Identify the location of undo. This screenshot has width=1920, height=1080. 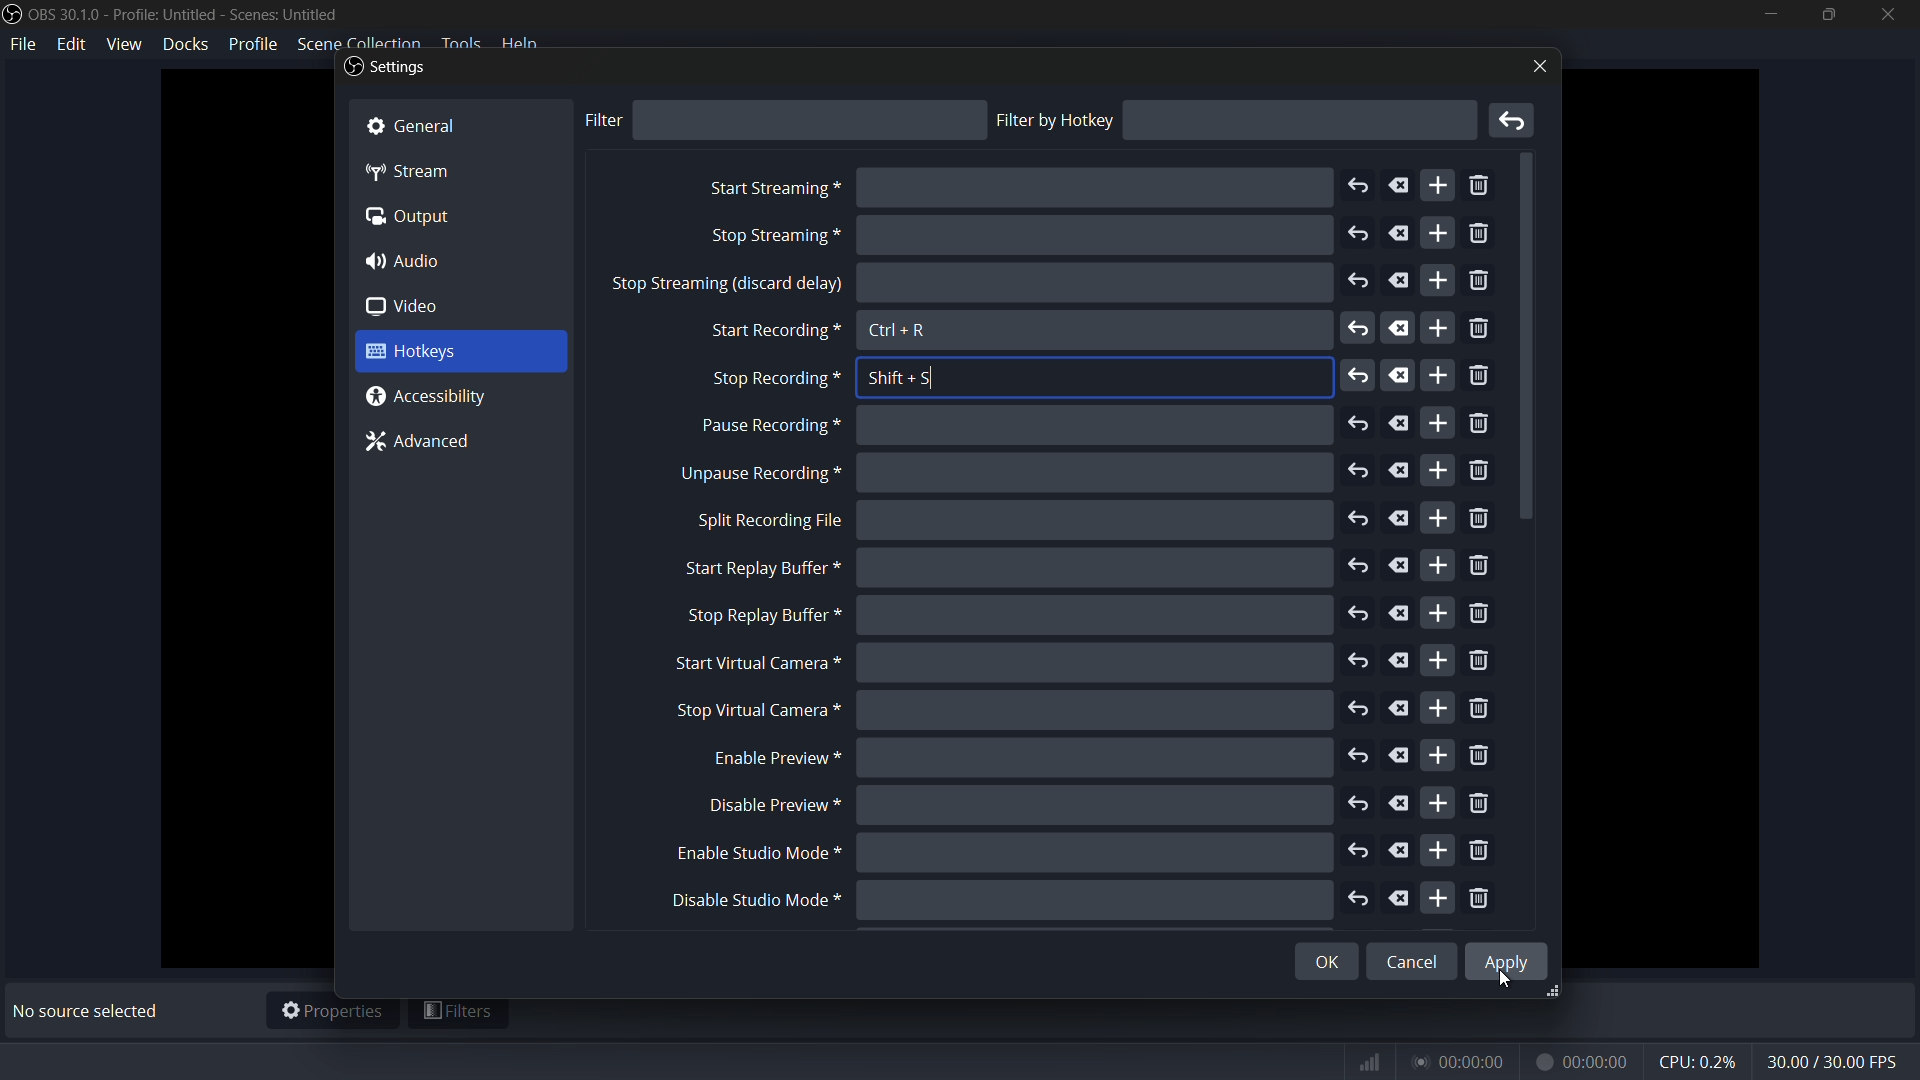
(1359, 615).